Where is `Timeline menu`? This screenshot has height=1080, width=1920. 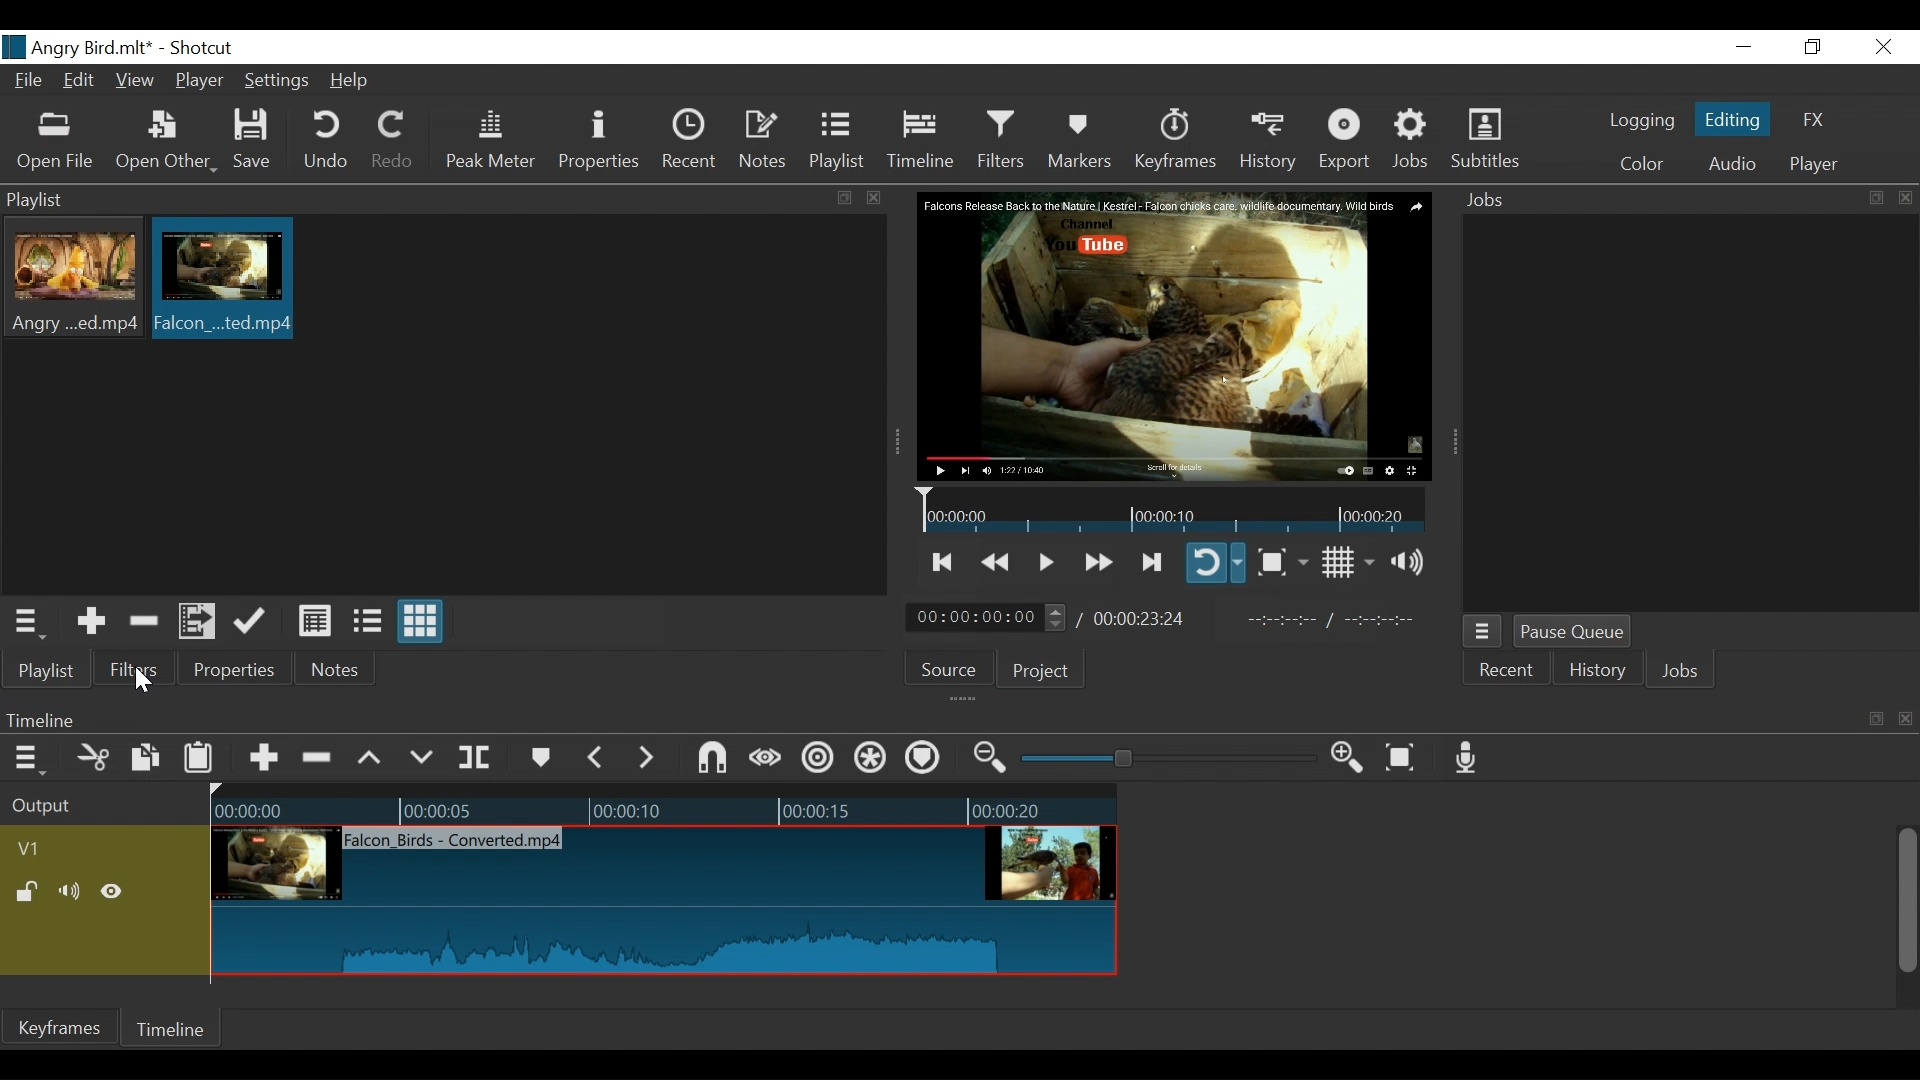
Timeline menu is located at coordinates (32, 757).